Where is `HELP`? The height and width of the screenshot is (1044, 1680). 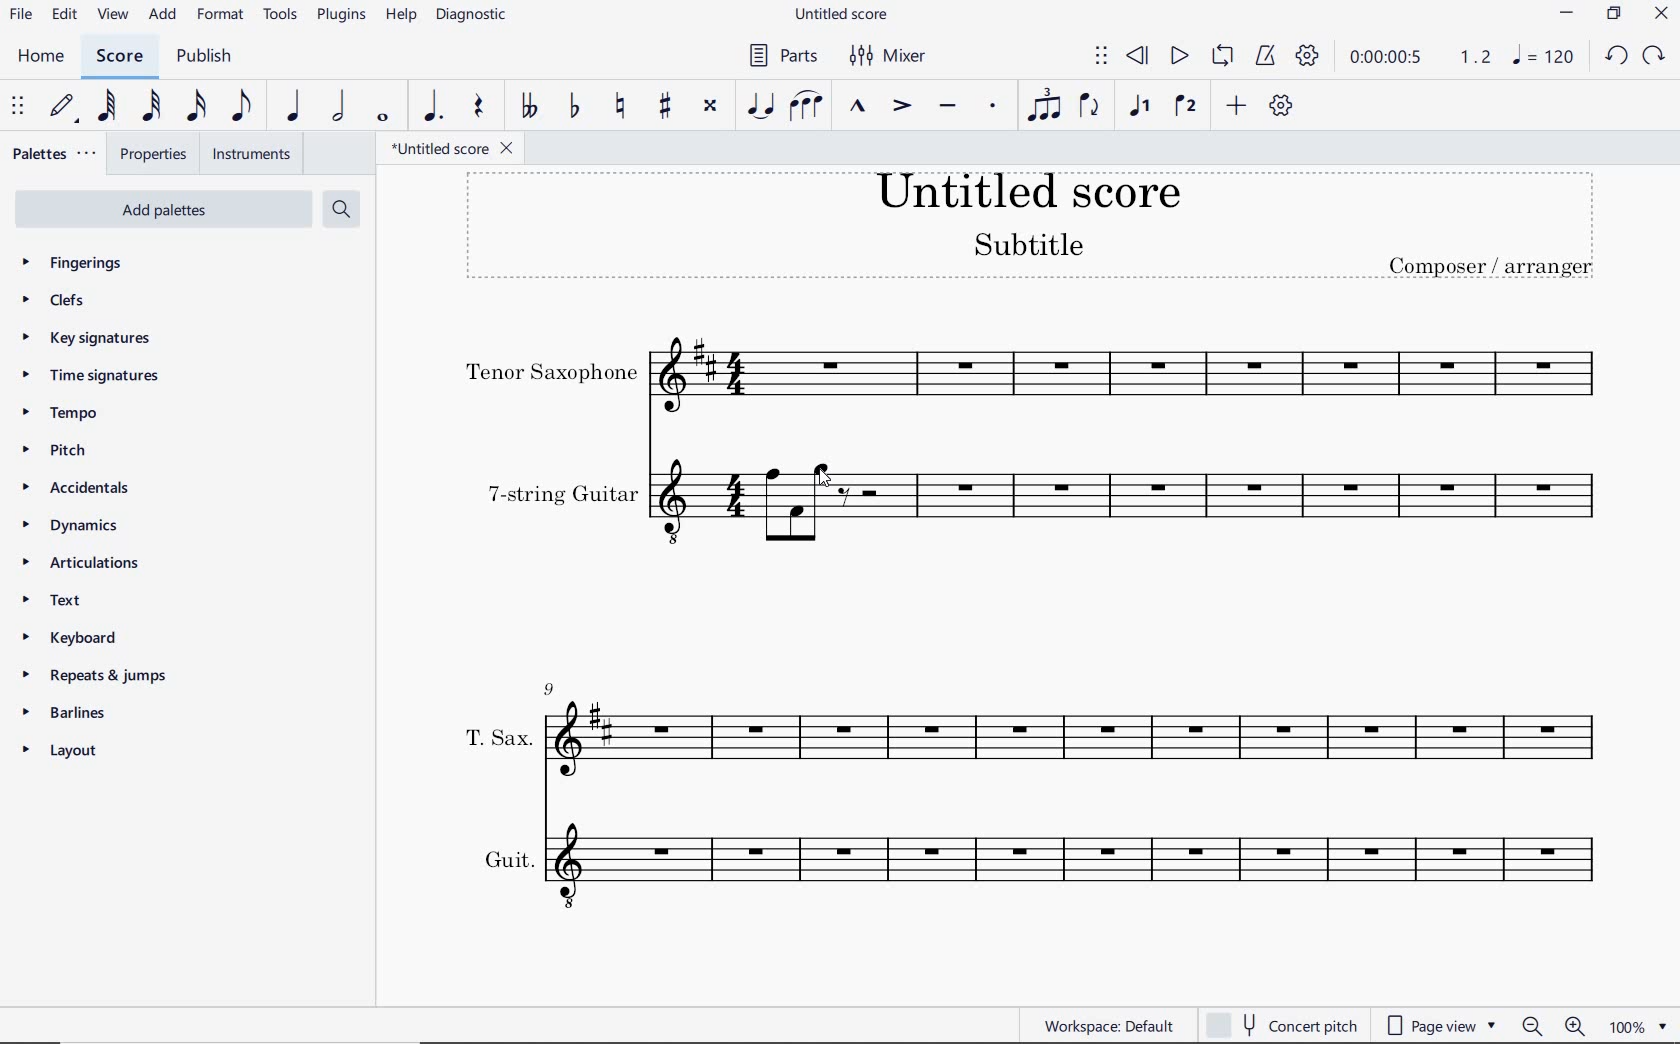
HELP is located at coordinates (398, 16).